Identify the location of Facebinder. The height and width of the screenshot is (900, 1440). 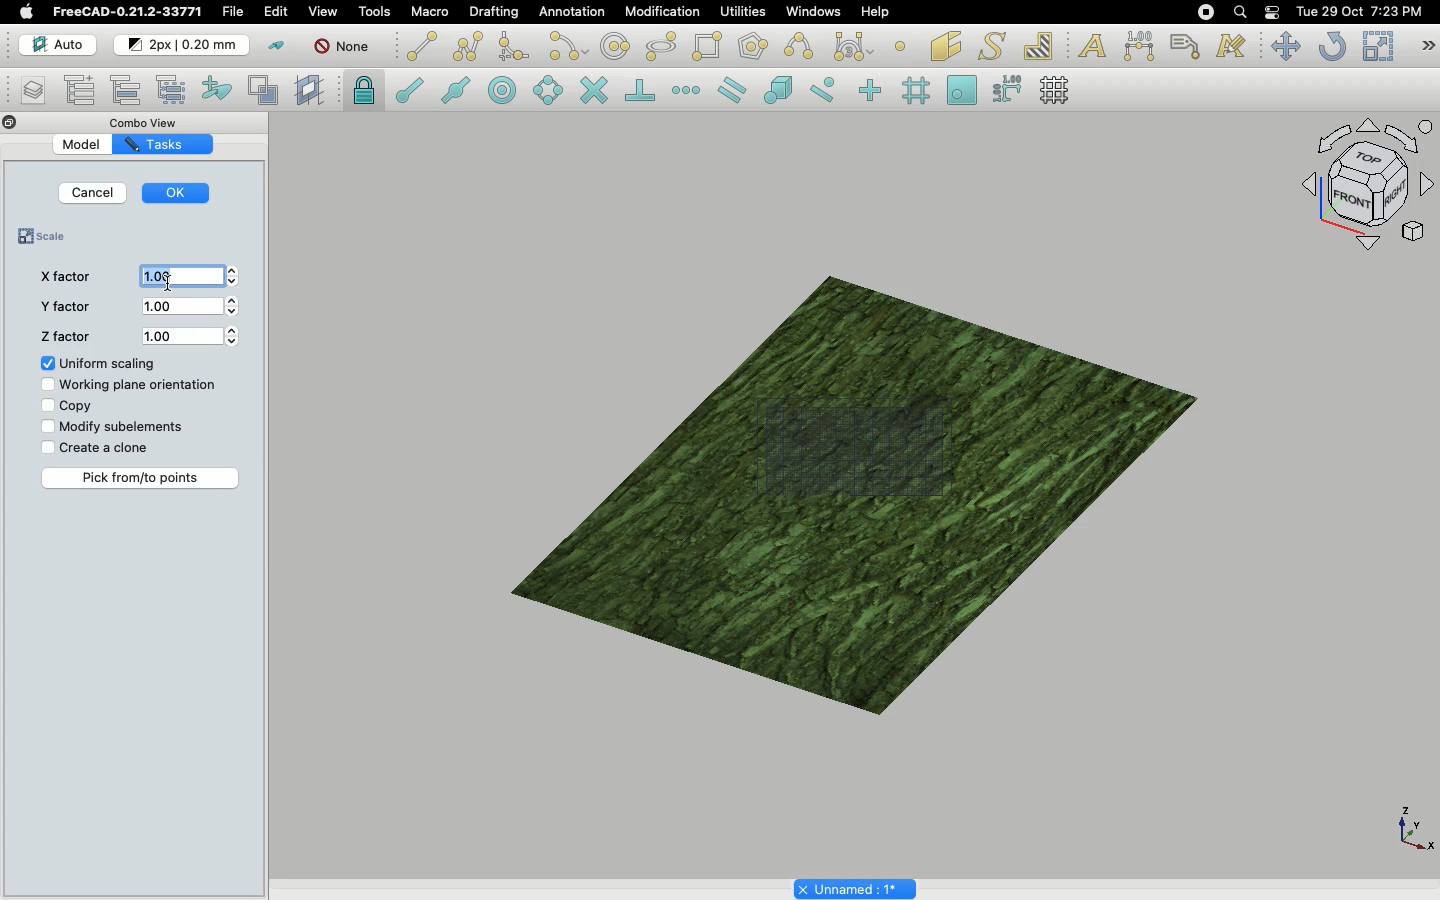
(945, 45).